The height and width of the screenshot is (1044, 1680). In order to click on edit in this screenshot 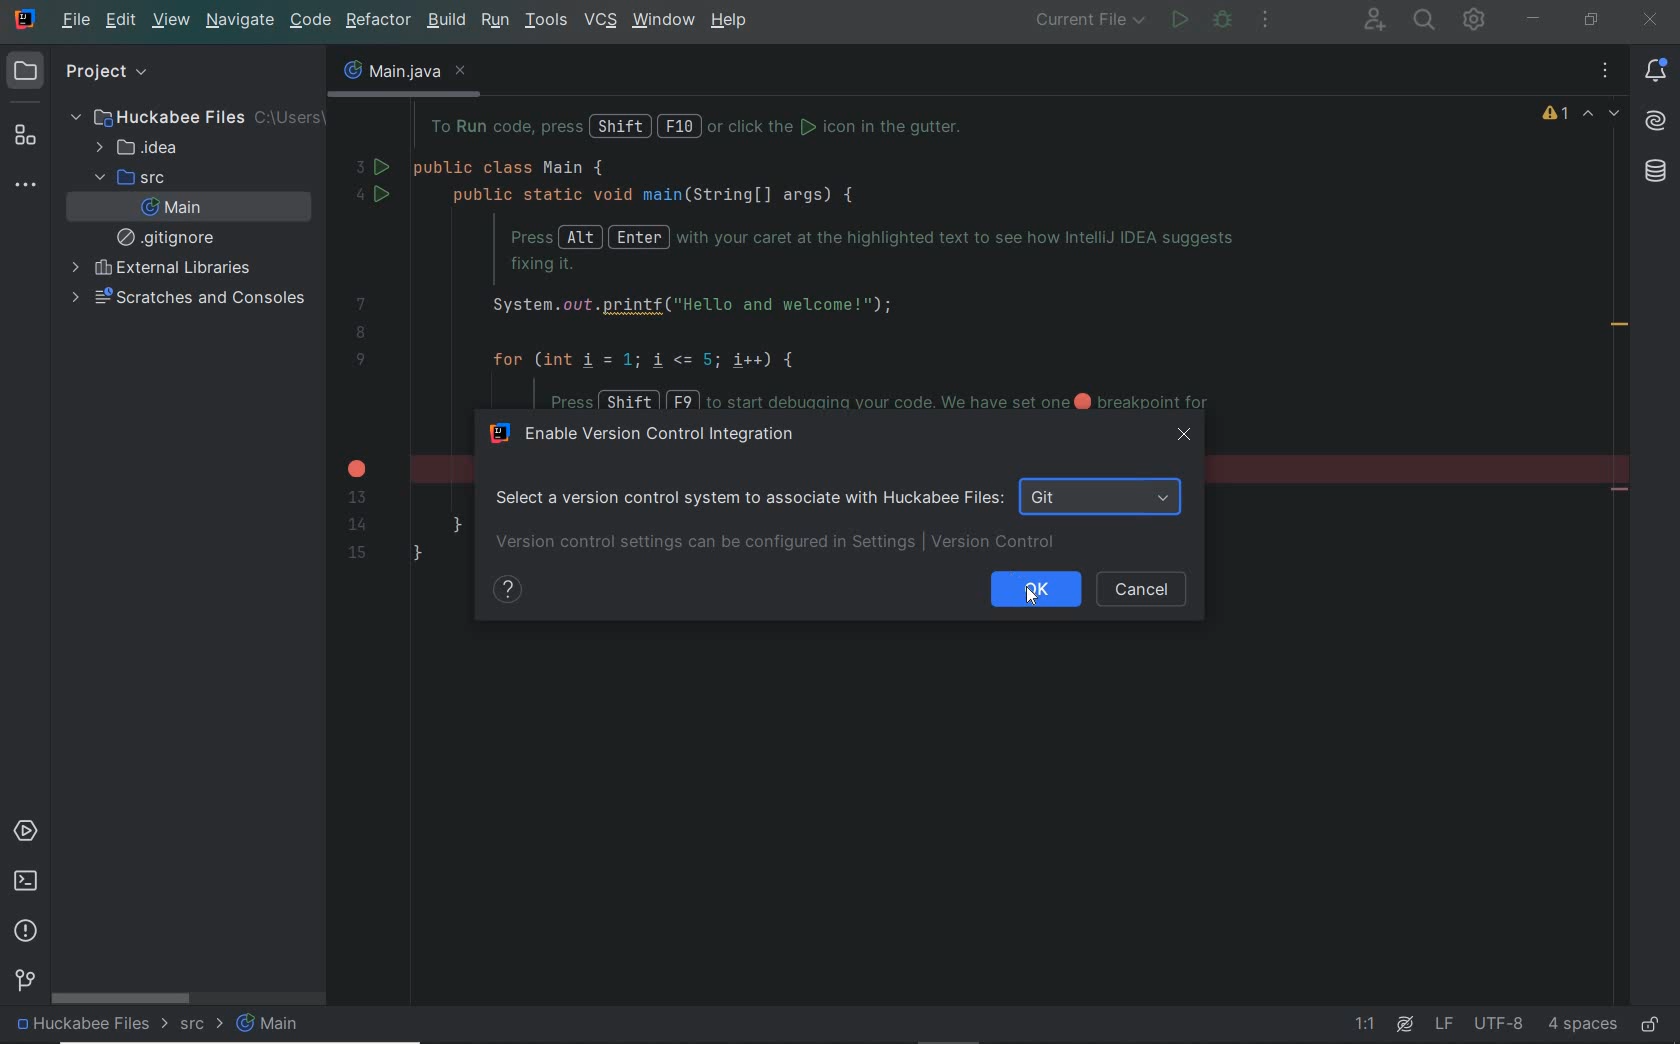, I will do `click(122, 22)`.